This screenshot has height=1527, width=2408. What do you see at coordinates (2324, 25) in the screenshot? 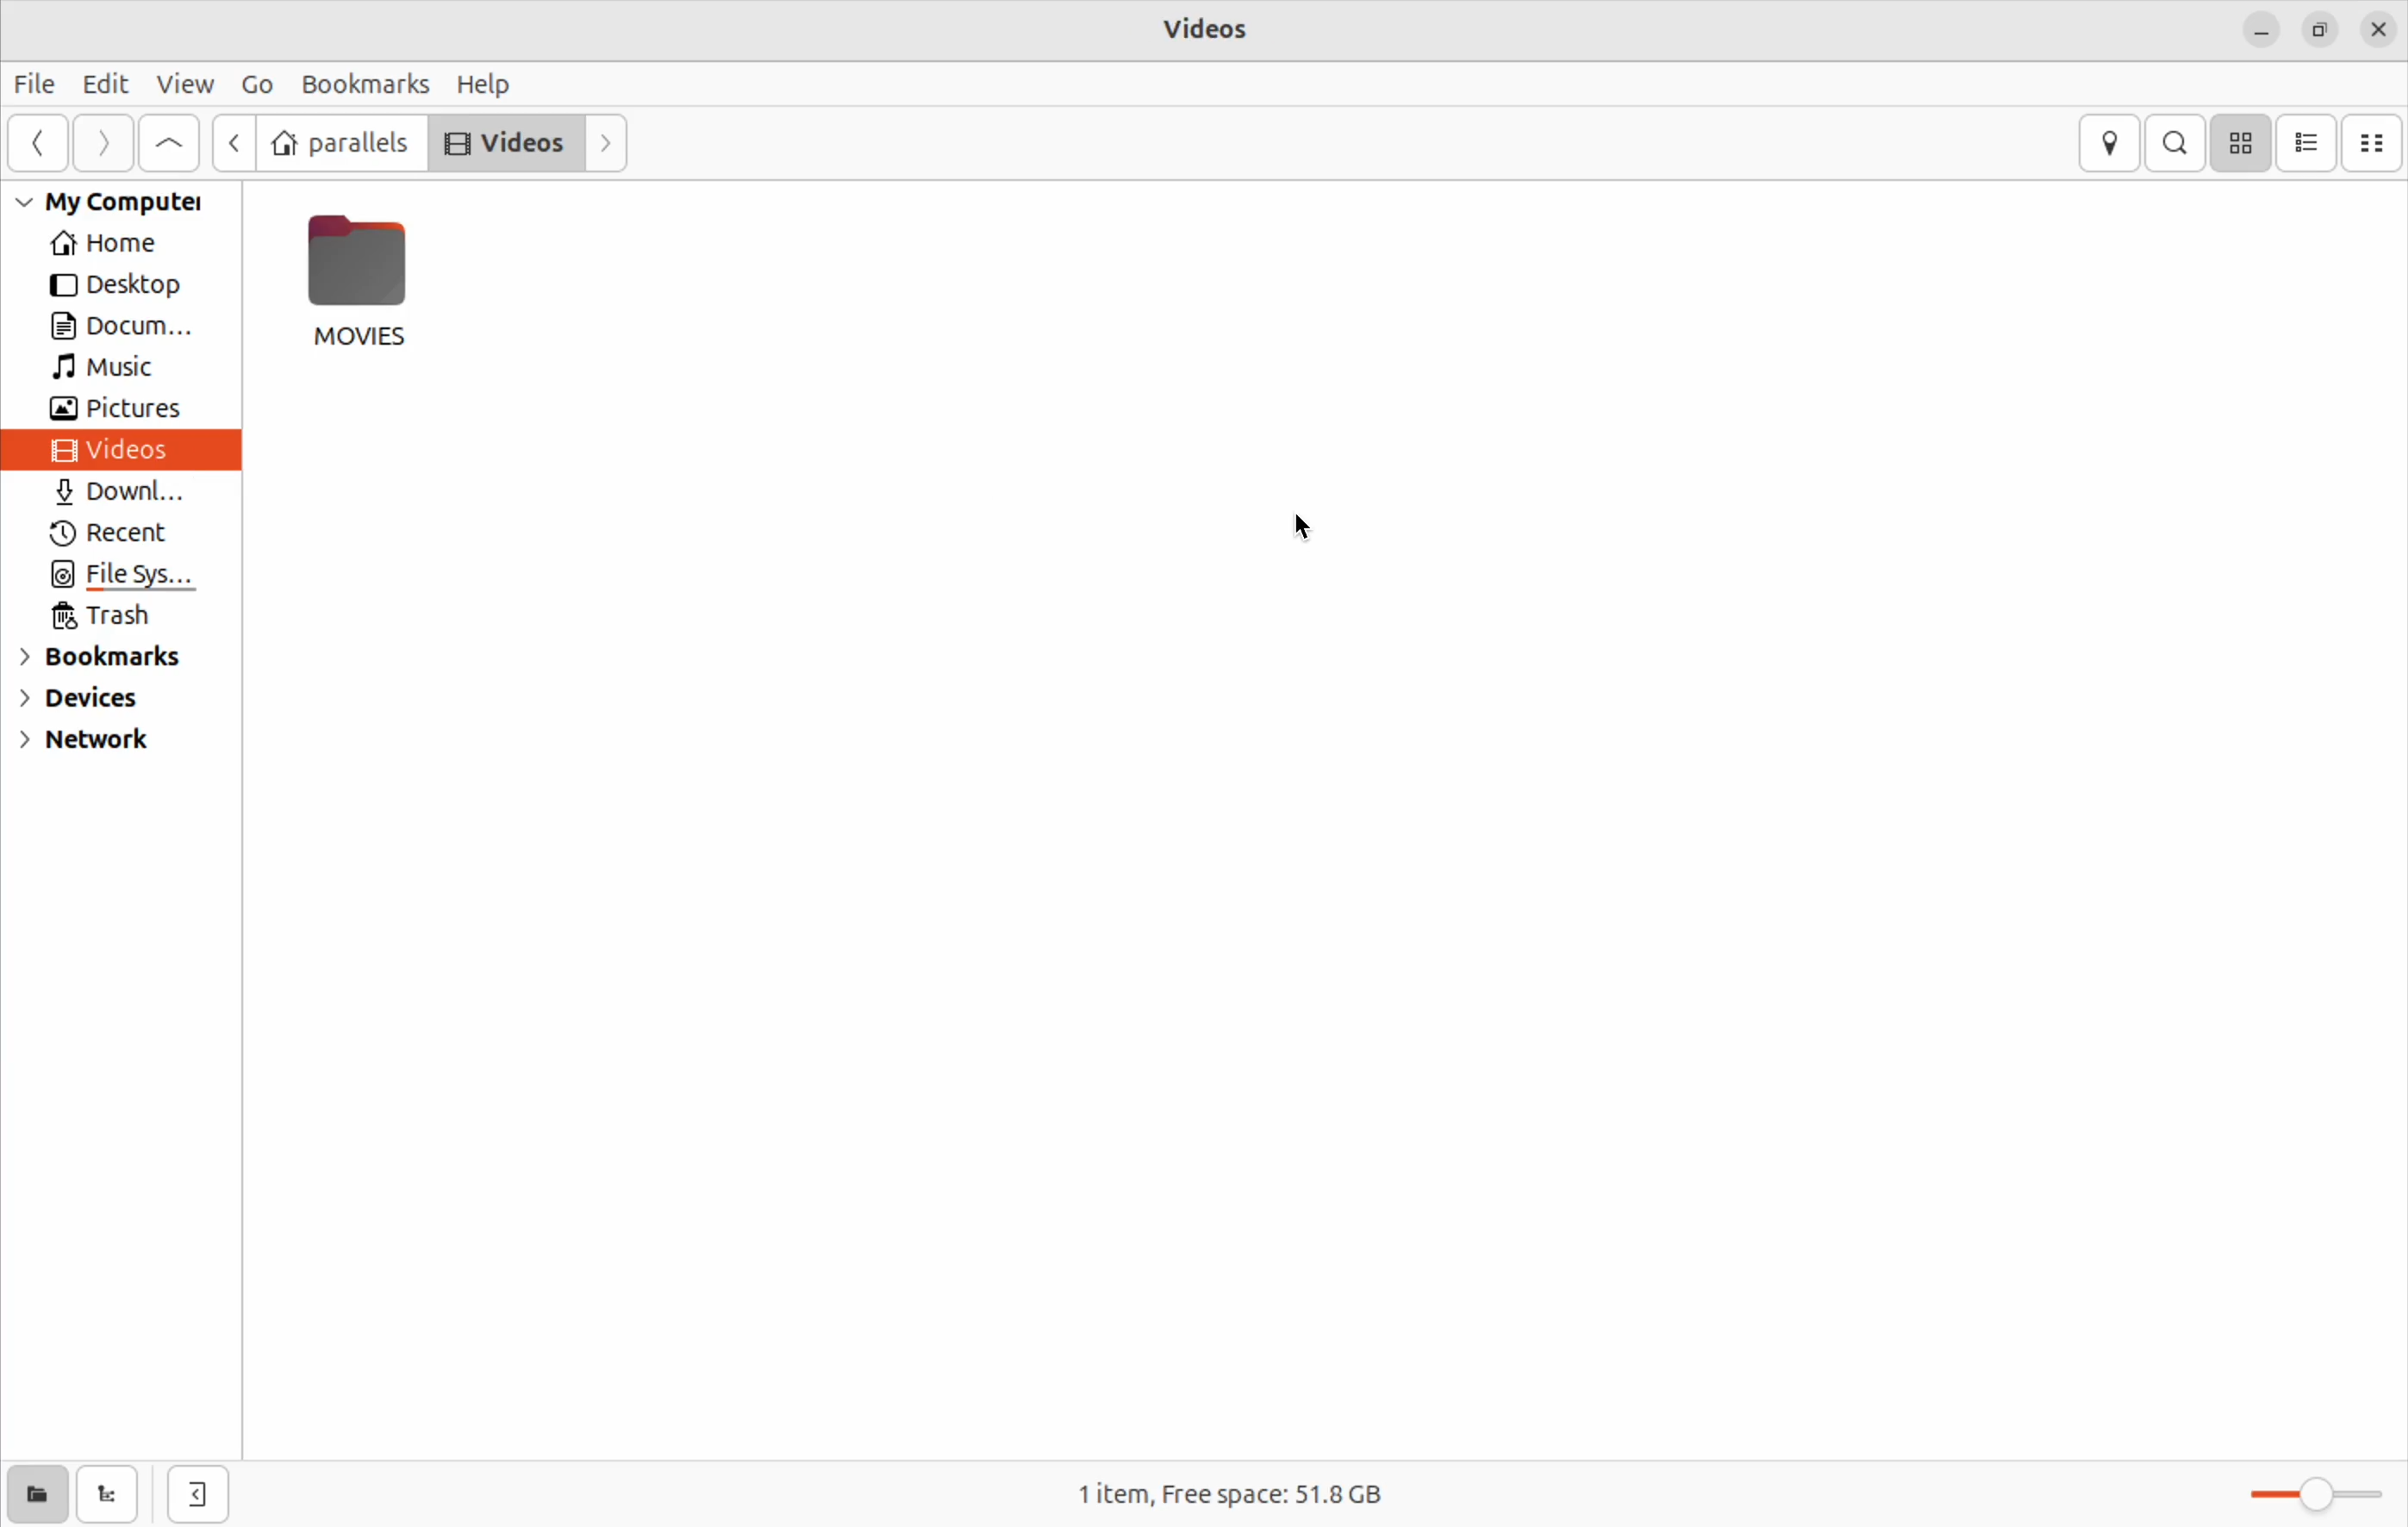
I see `resize` at bounding box center [2324, 25].